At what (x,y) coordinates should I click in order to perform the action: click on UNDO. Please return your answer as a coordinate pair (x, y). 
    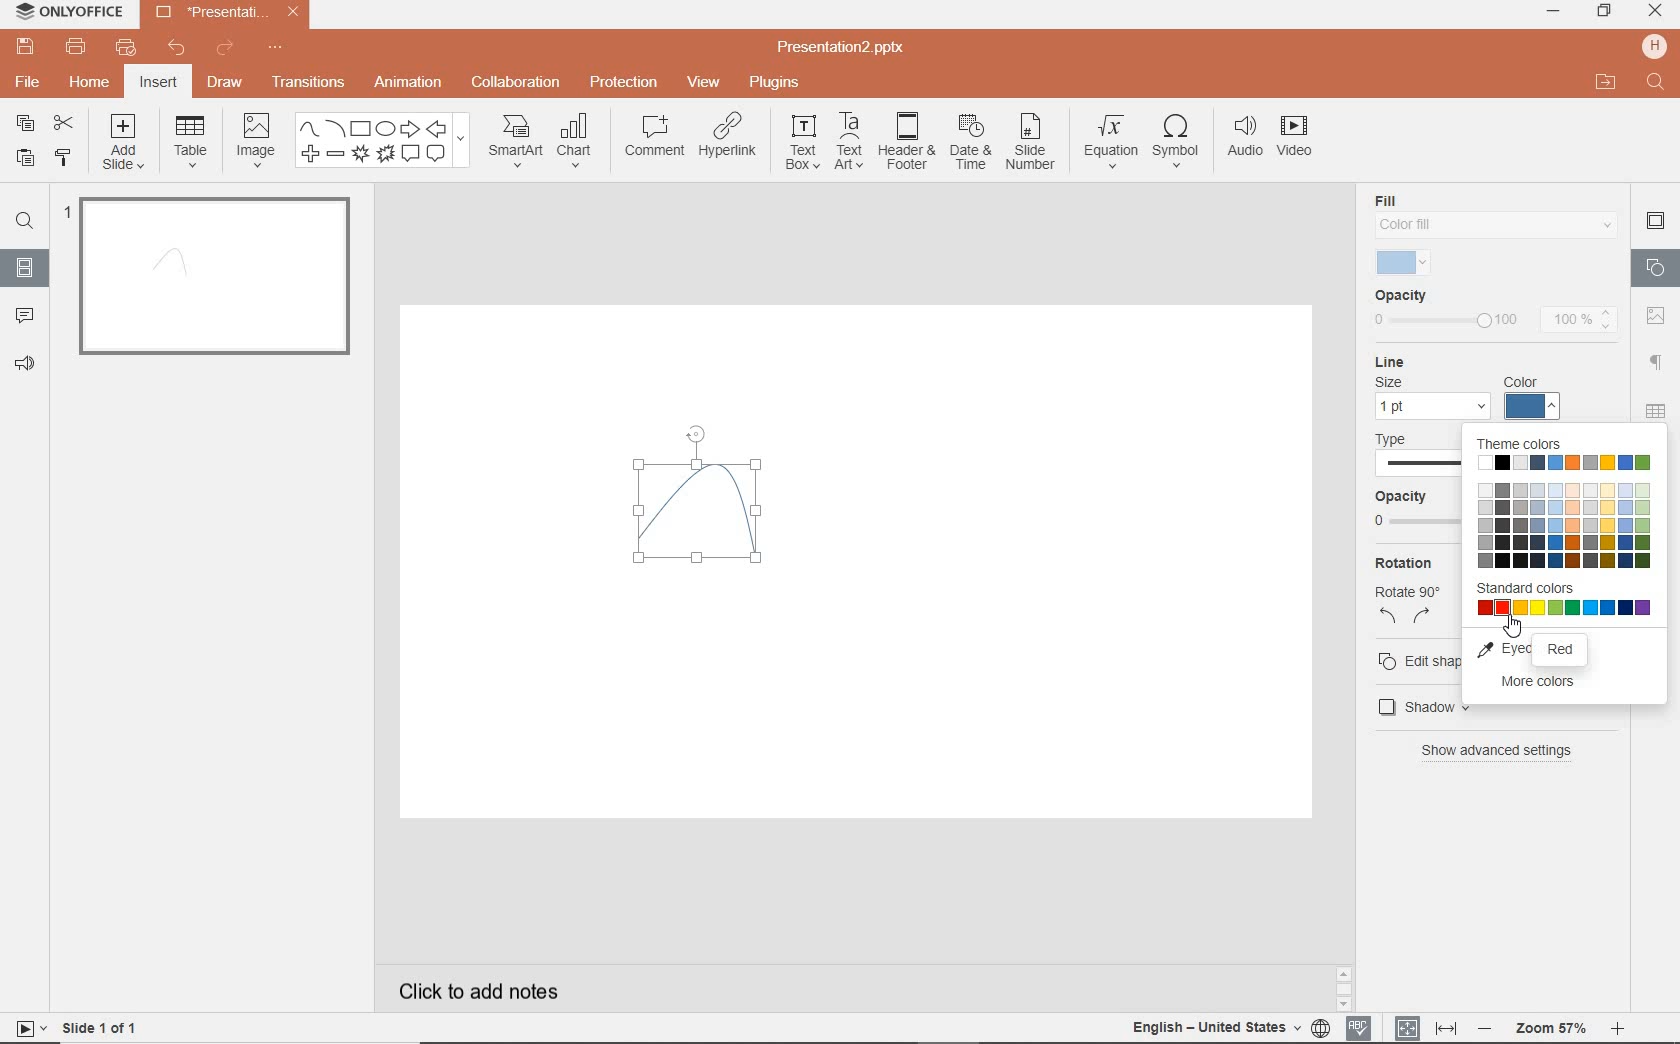
    Looking at the image, I should click on (176, 50).